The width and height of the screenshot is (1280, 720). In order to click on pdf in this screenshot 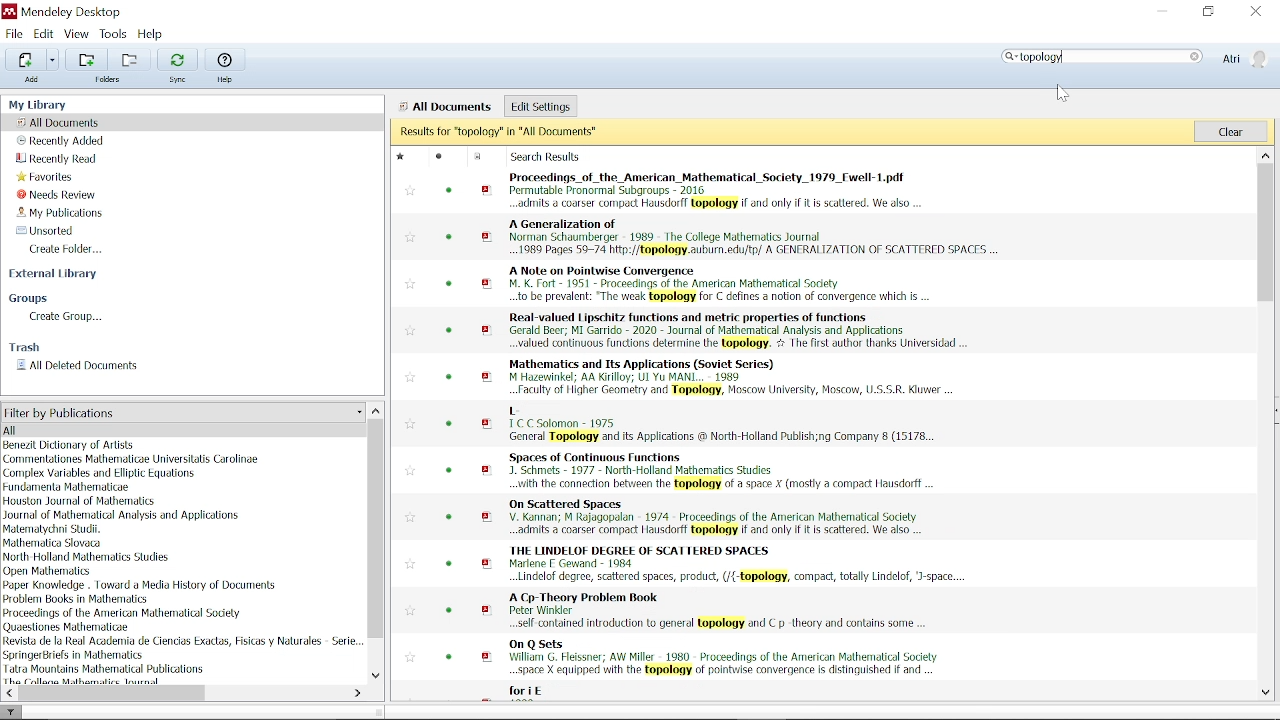, I will do `click(488, 519)`.